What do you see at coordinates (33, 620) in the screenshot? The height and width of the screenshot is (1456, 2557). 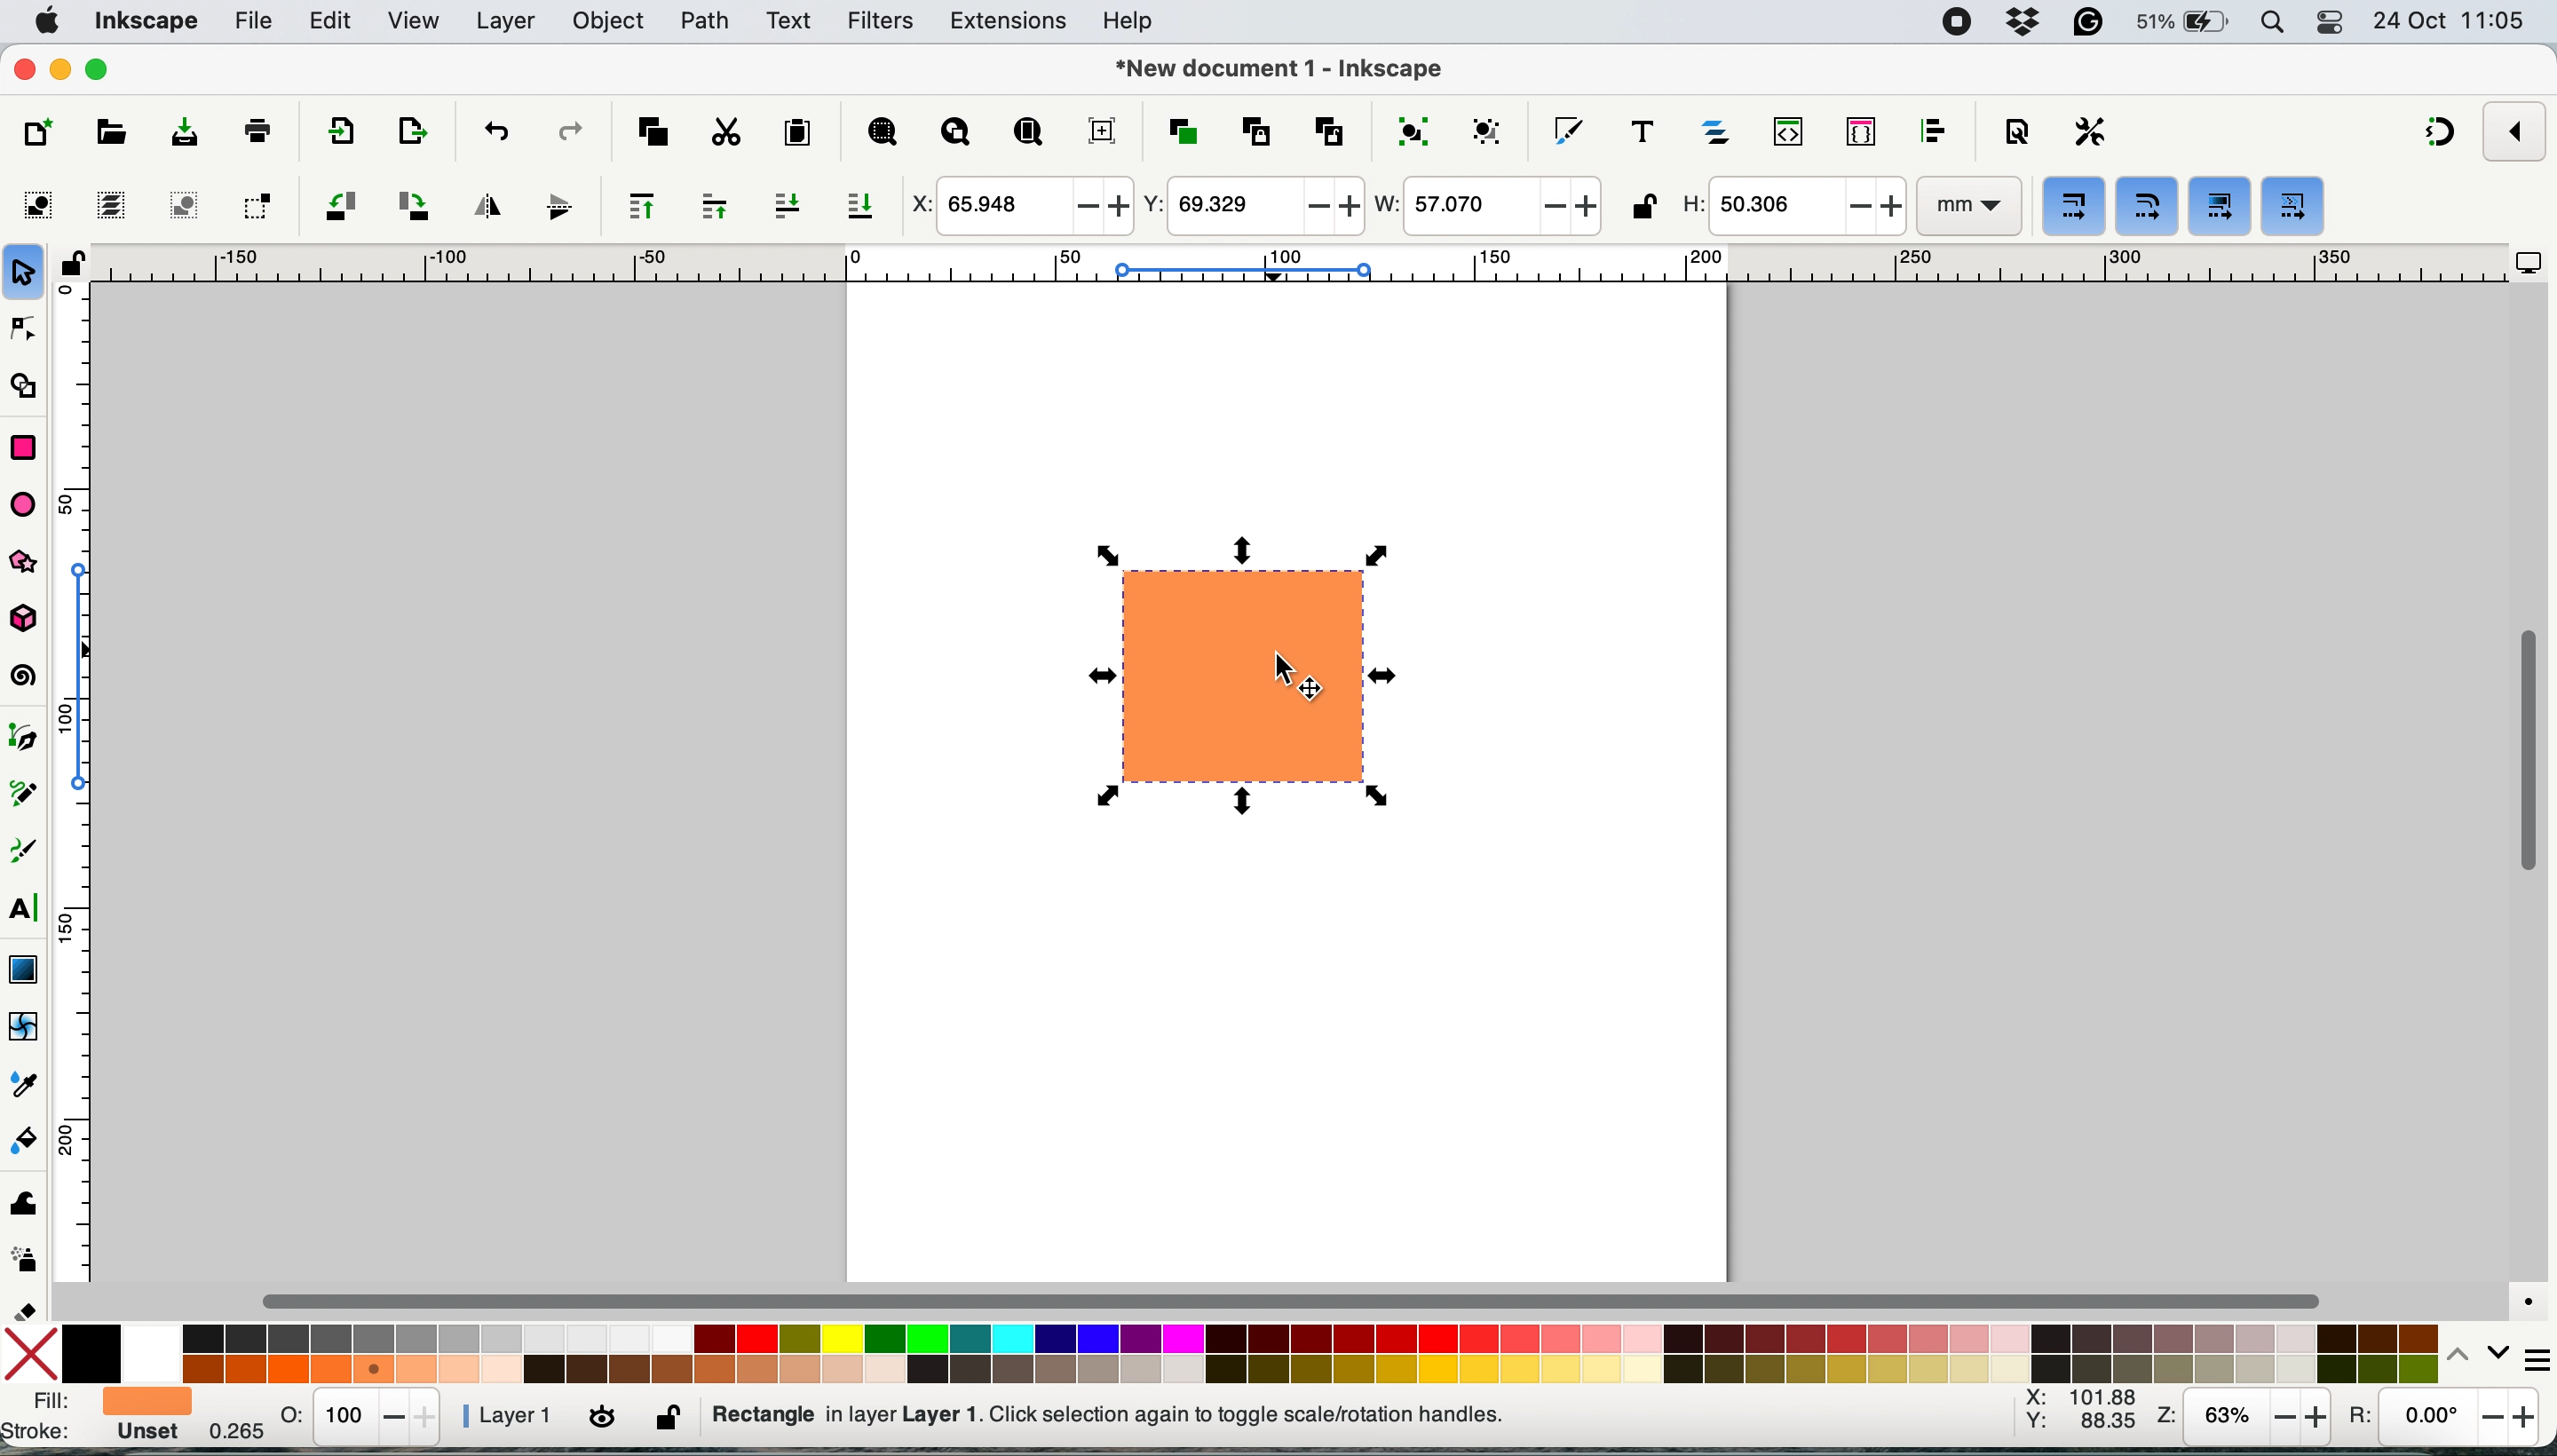 I see `3dbox tool` at bounding box center [33, 620].